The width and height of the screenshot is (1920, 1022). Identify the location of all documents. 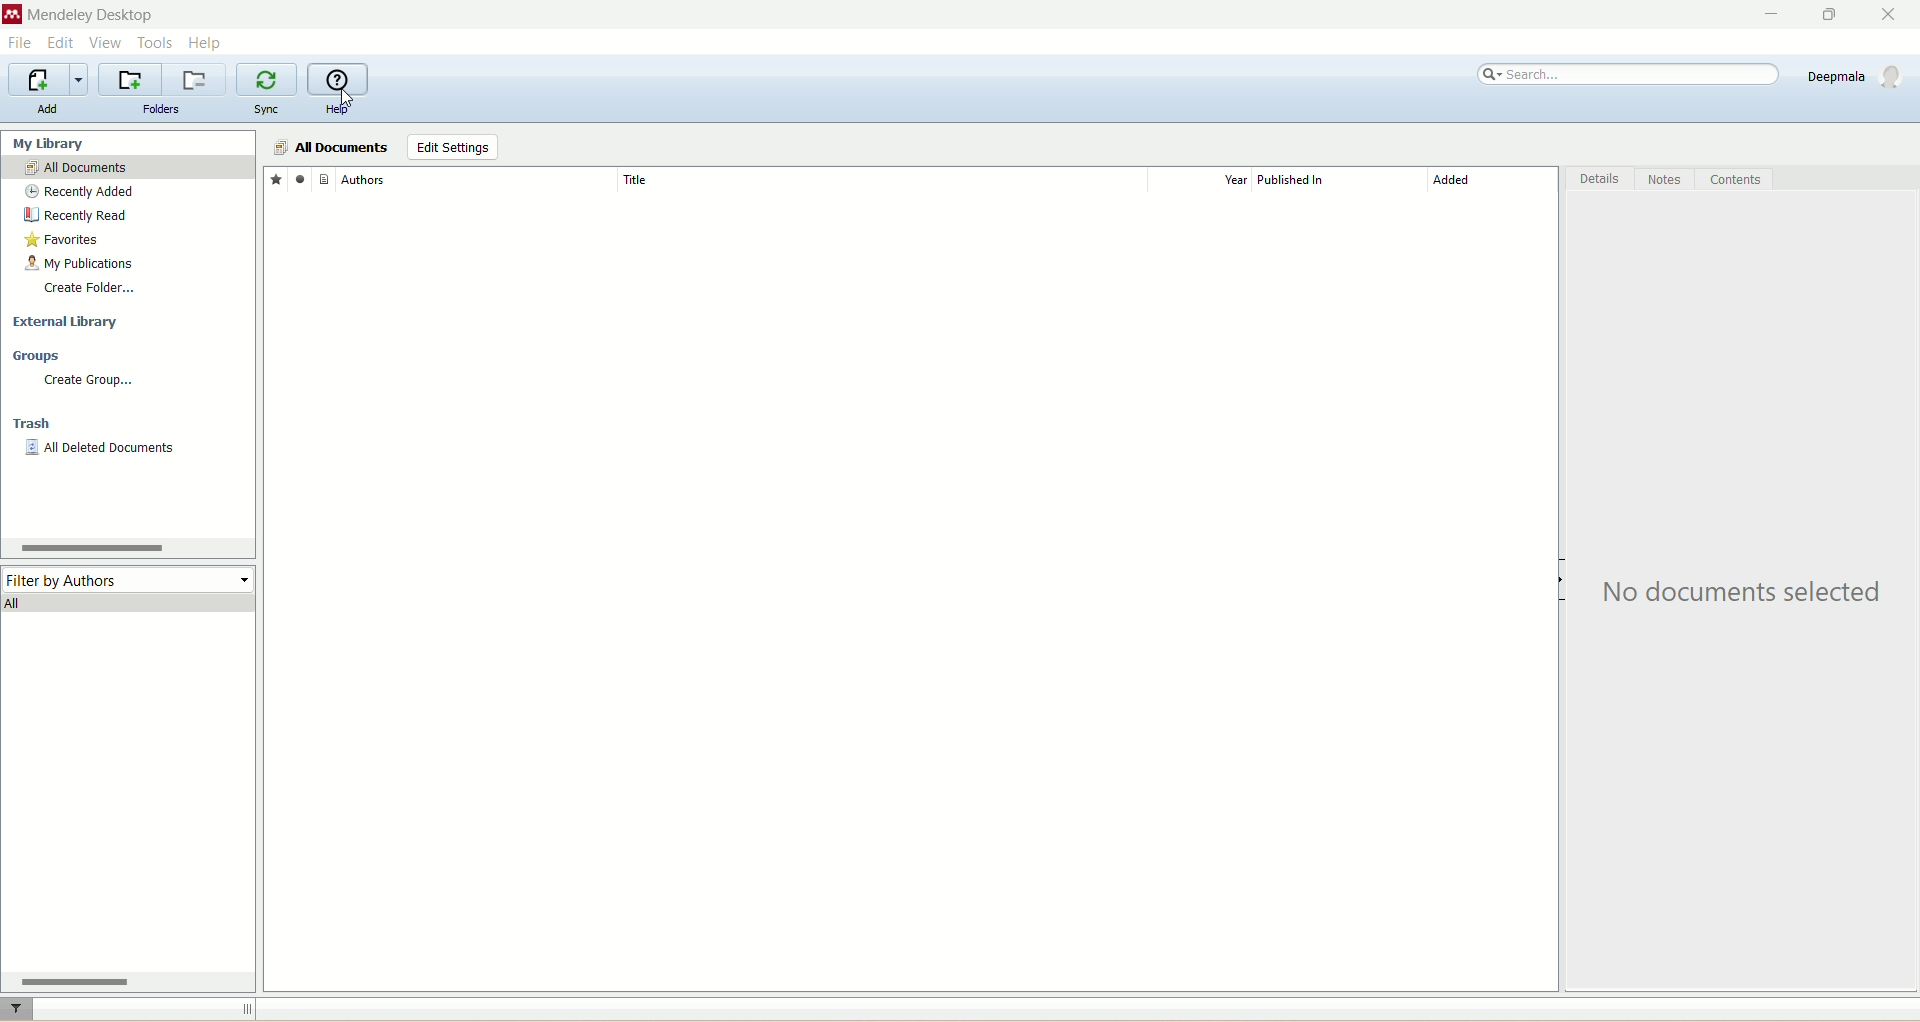
(332, 148).